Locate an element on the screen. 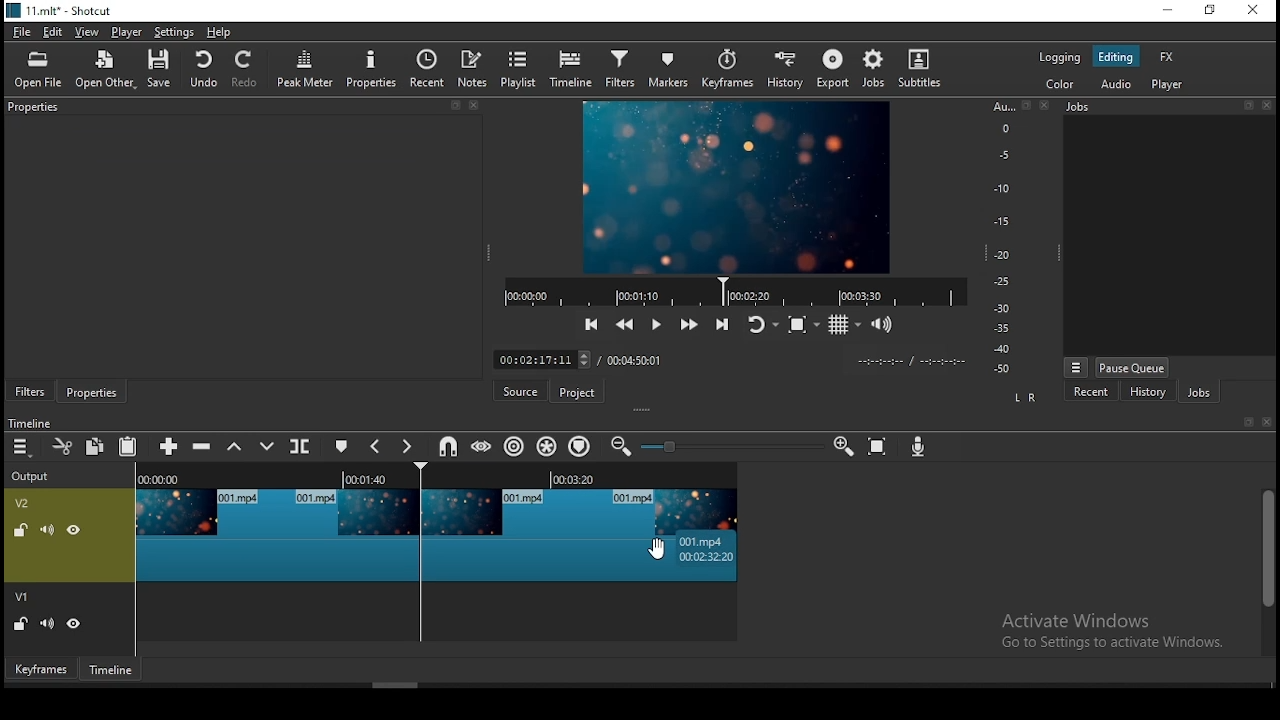  subtitles is located at coordinates (923, 69).